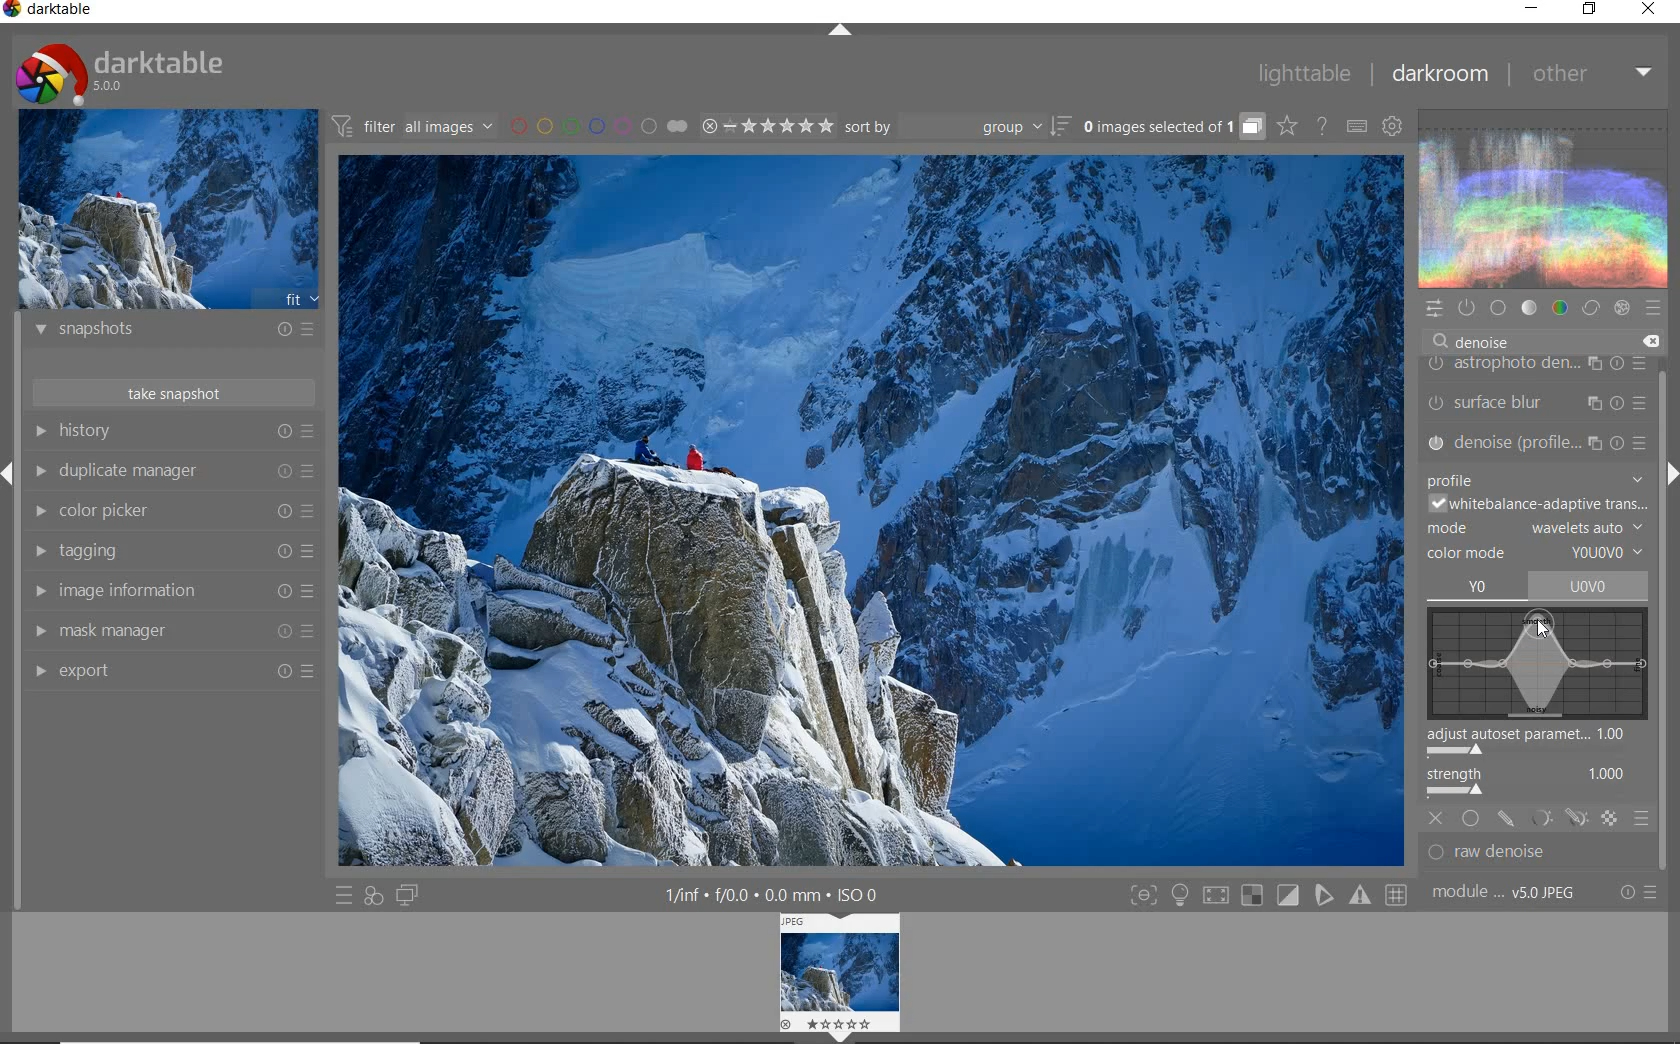 This screenshot has width=1680, height=1044. What do you see at coordinates (1536, 526) in the screenshot?
I see `MODE` at bounding box center [1536, 526].